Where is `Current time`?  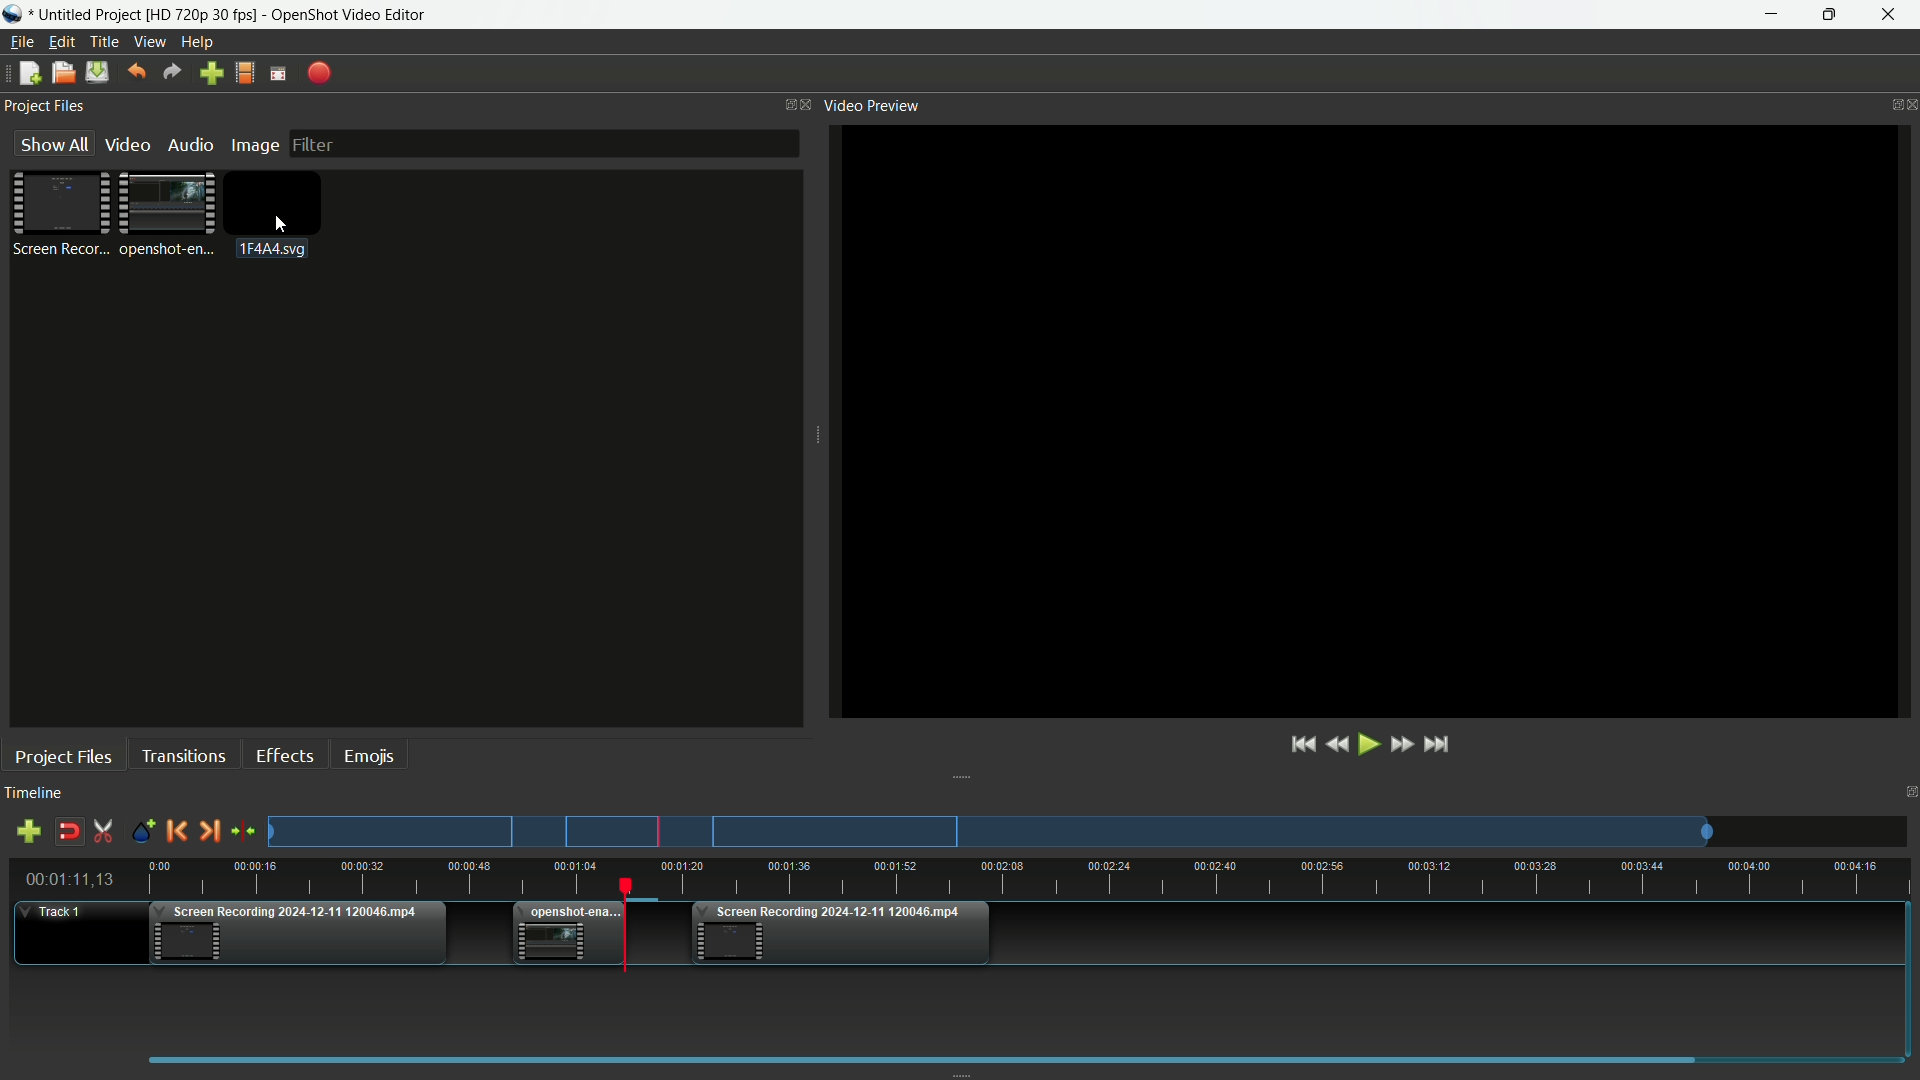
Current time is located at coordinates (75, 880).